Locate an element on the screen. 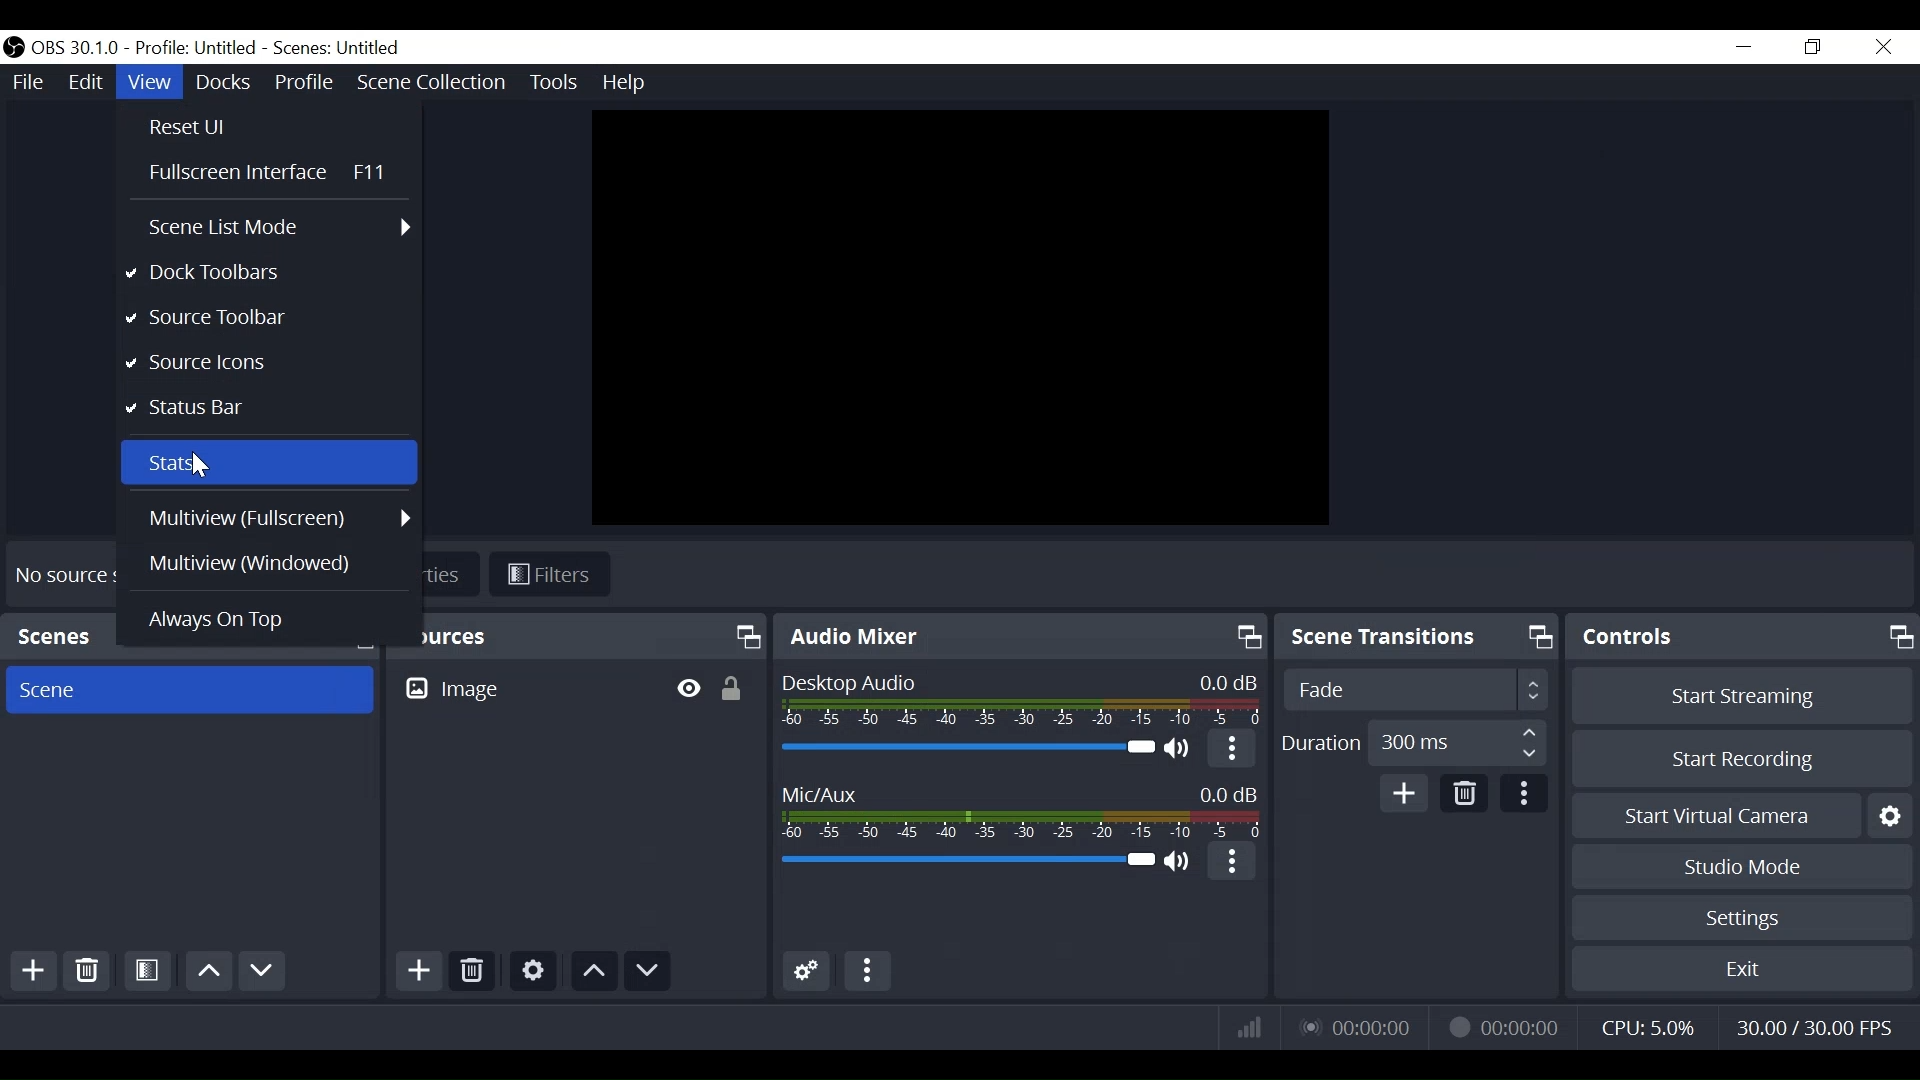  Add is located at coordinates (417, 971).